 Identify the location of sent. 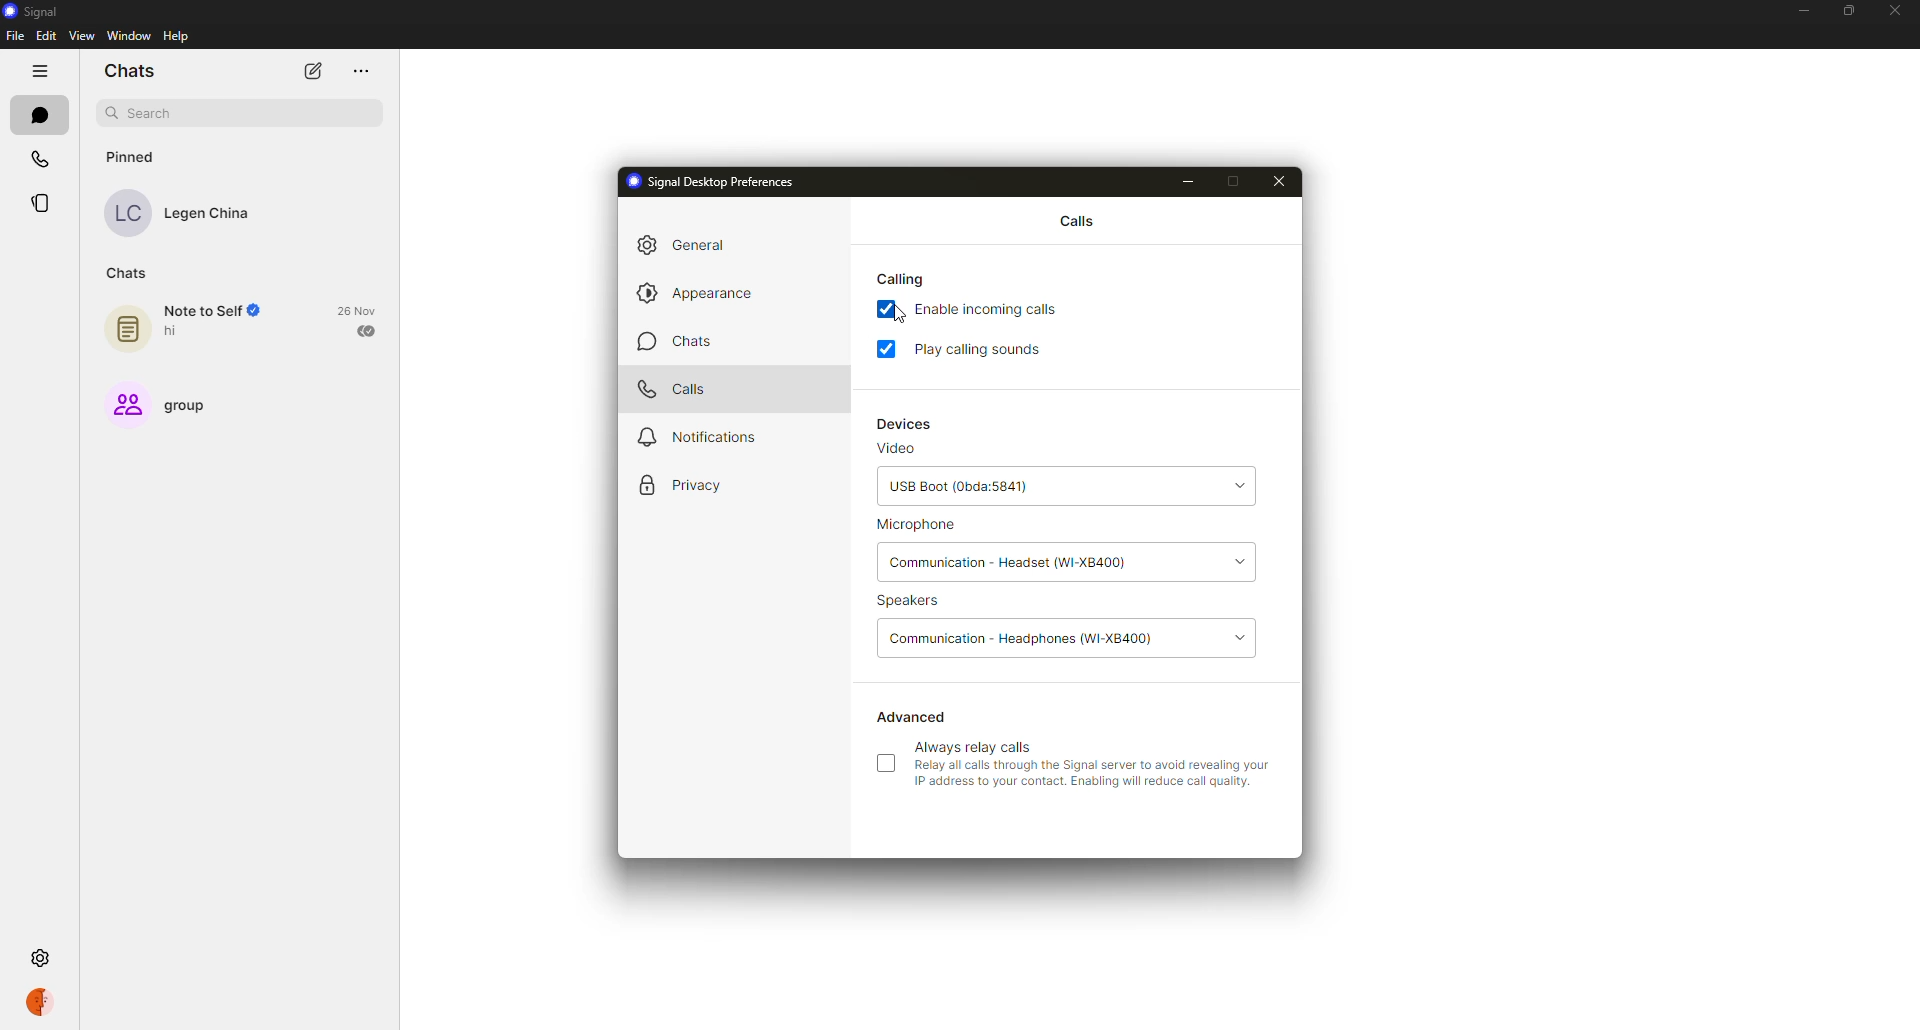
(365, 331).